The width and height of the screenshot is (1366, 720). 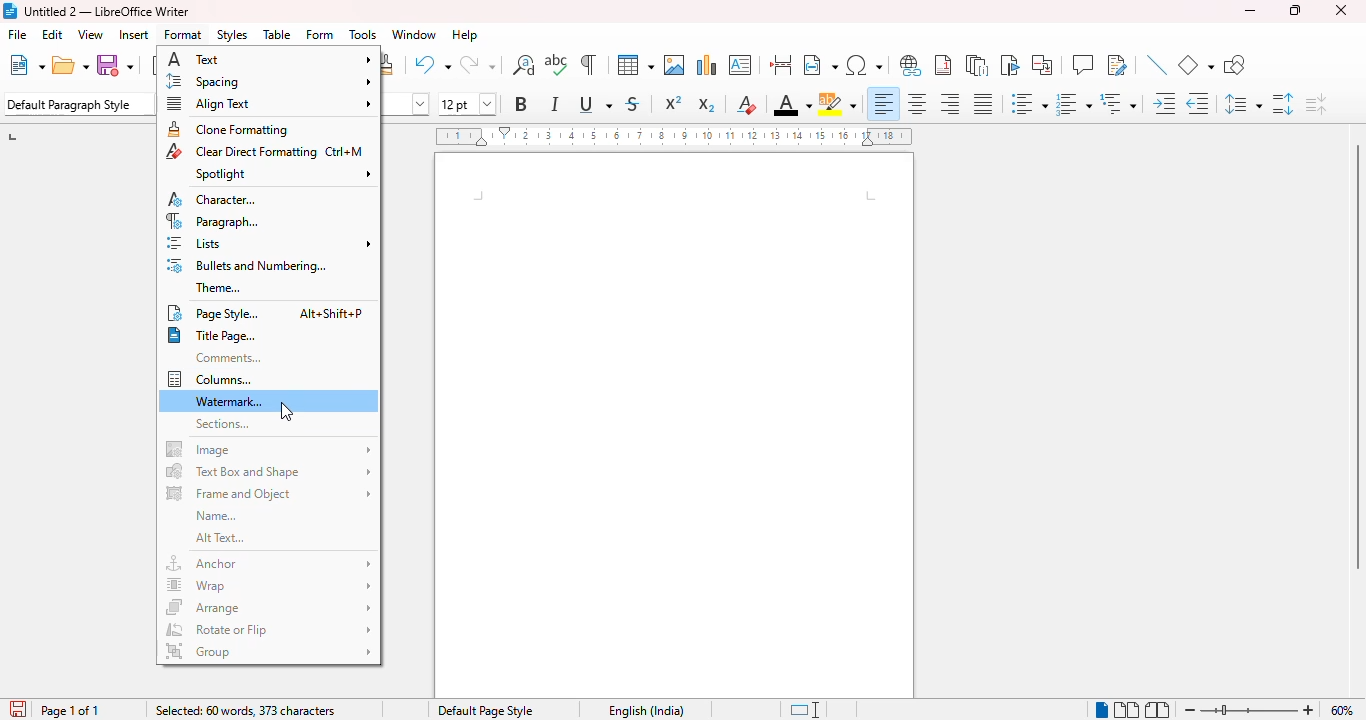 I want to click on insert field, so click(x=820, y=65).